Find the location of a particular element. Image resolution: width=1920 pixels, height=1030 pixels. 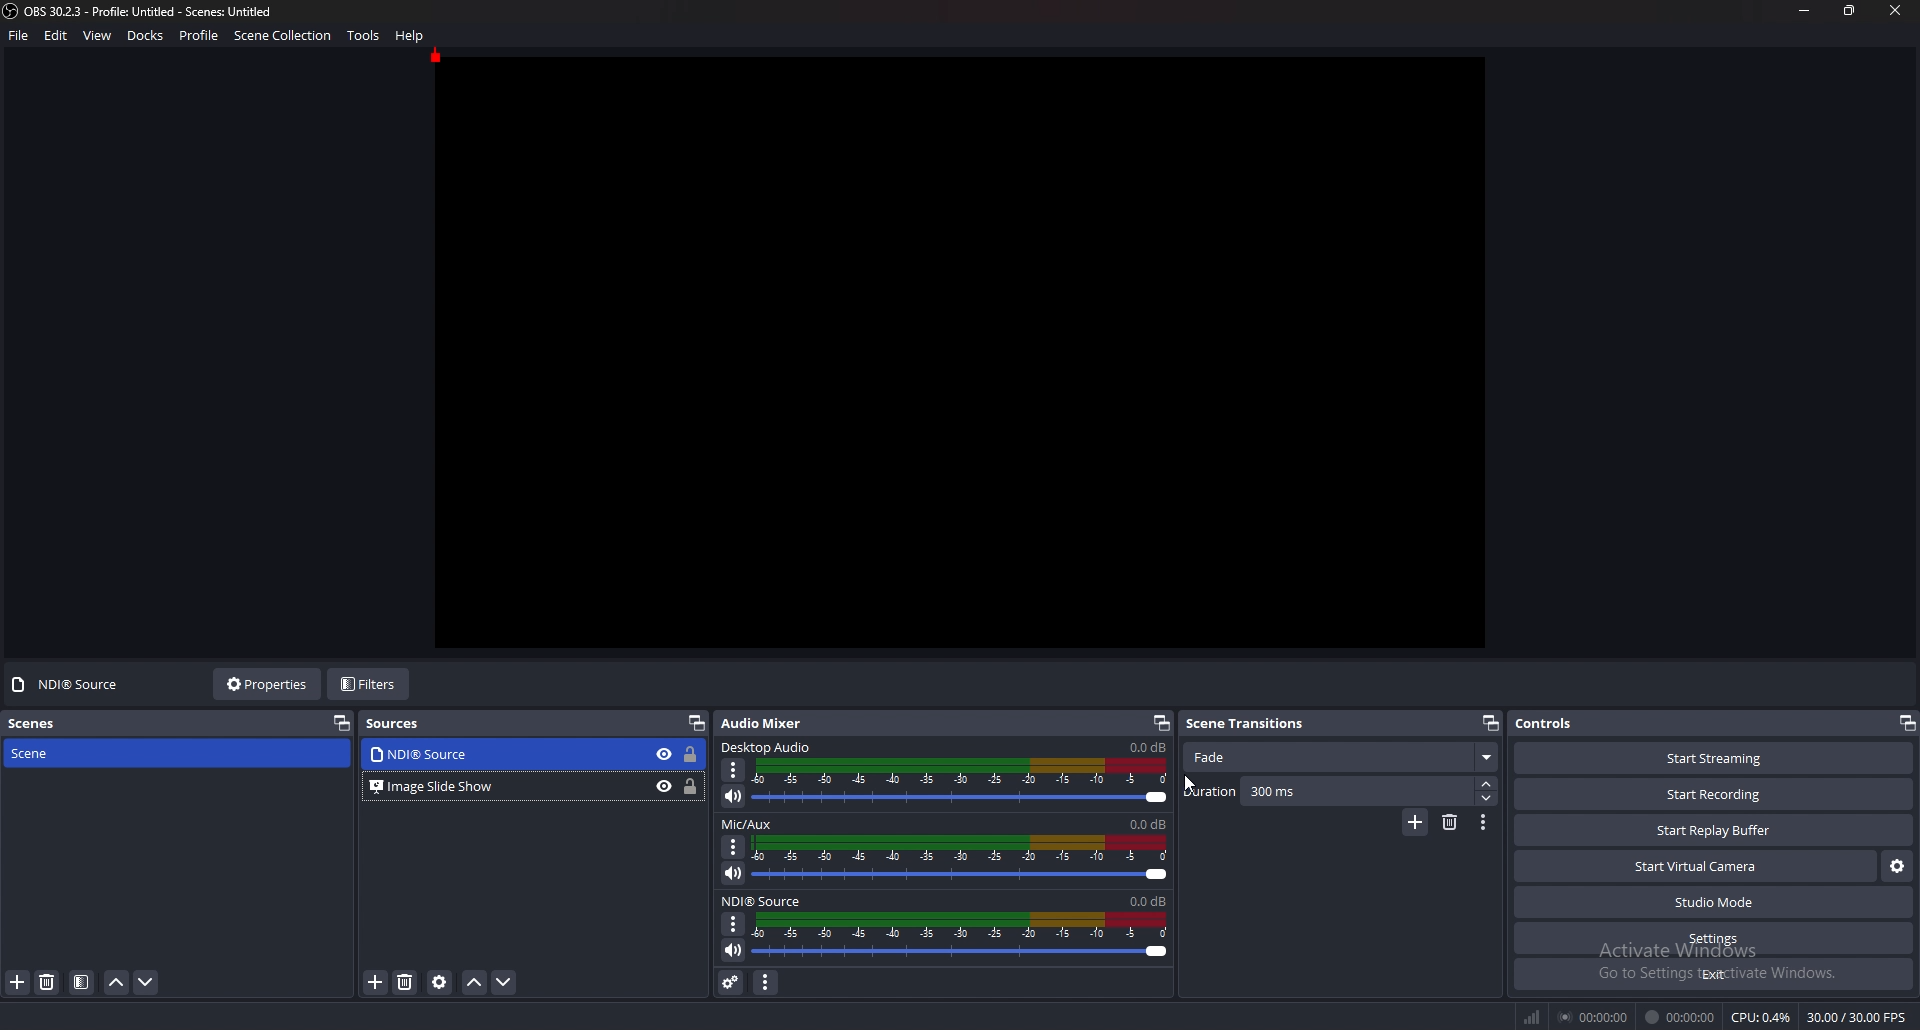

start replay buffer is located at coordinates (1712, 830).